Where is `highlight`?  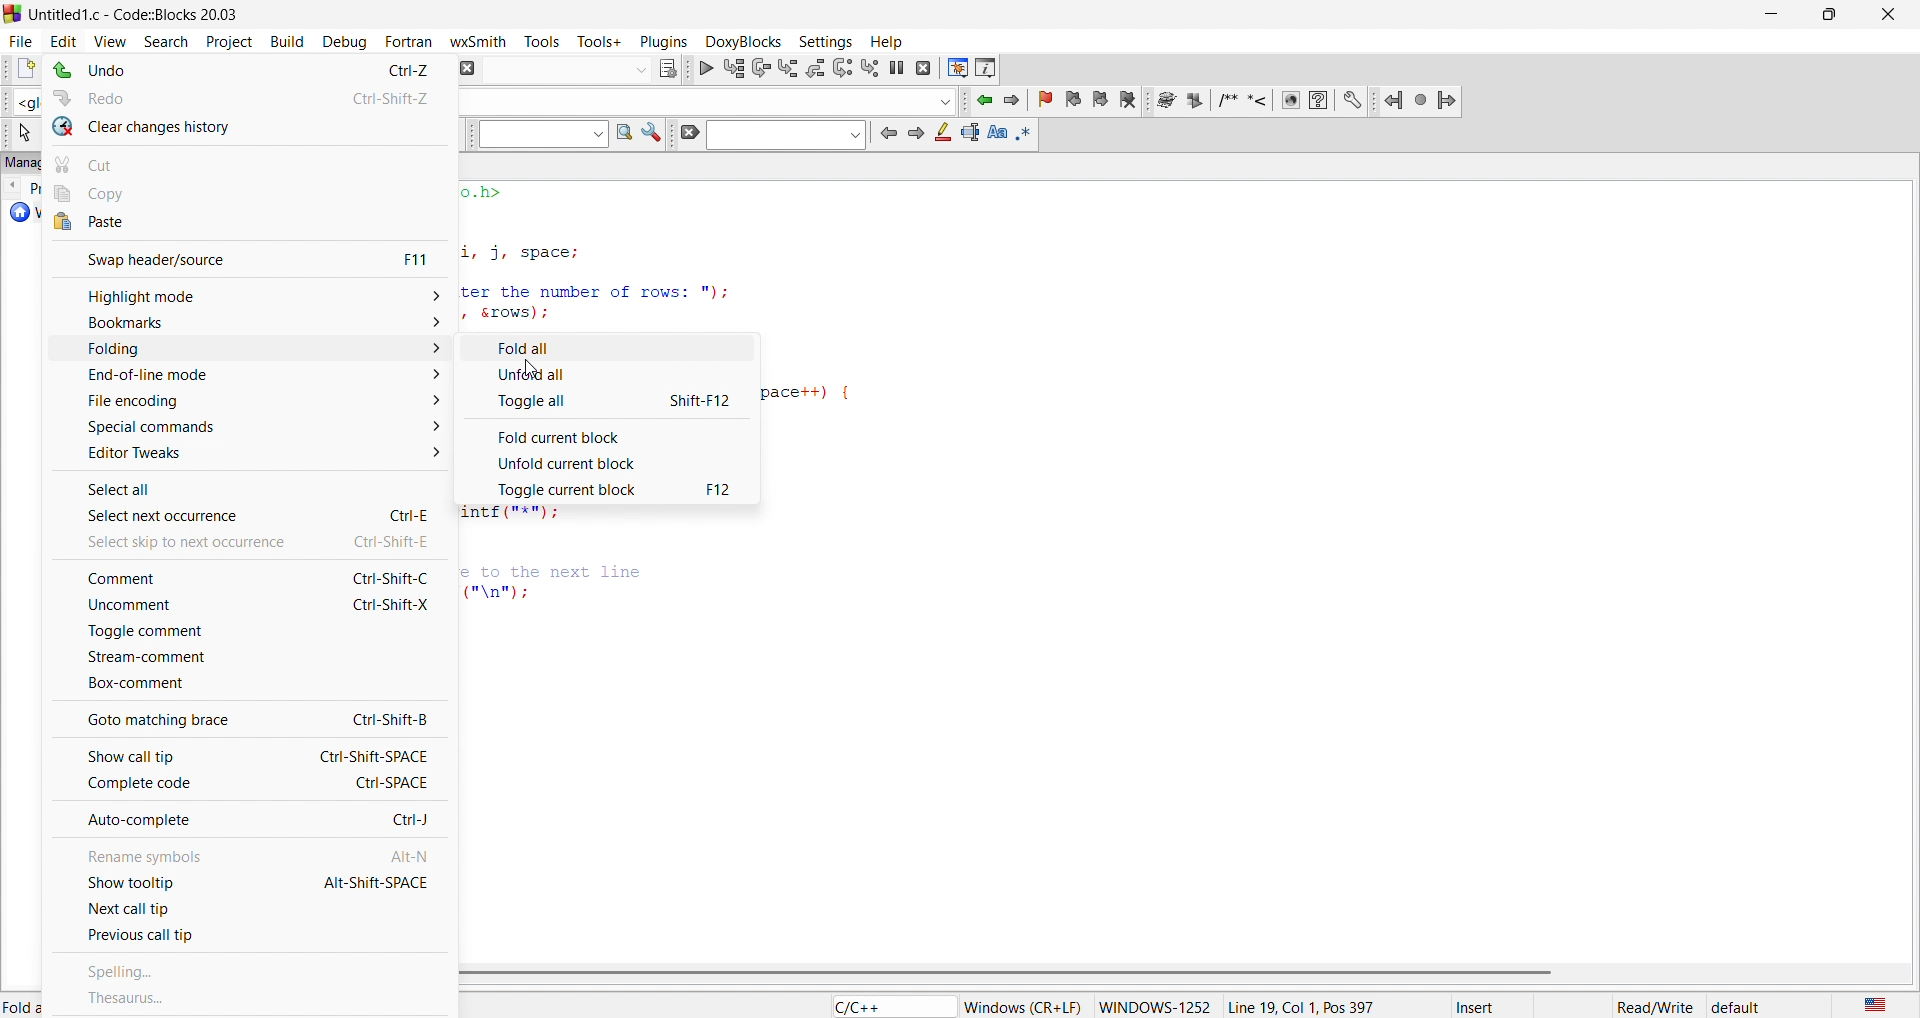 highlight is located at coordinates (940, 135).